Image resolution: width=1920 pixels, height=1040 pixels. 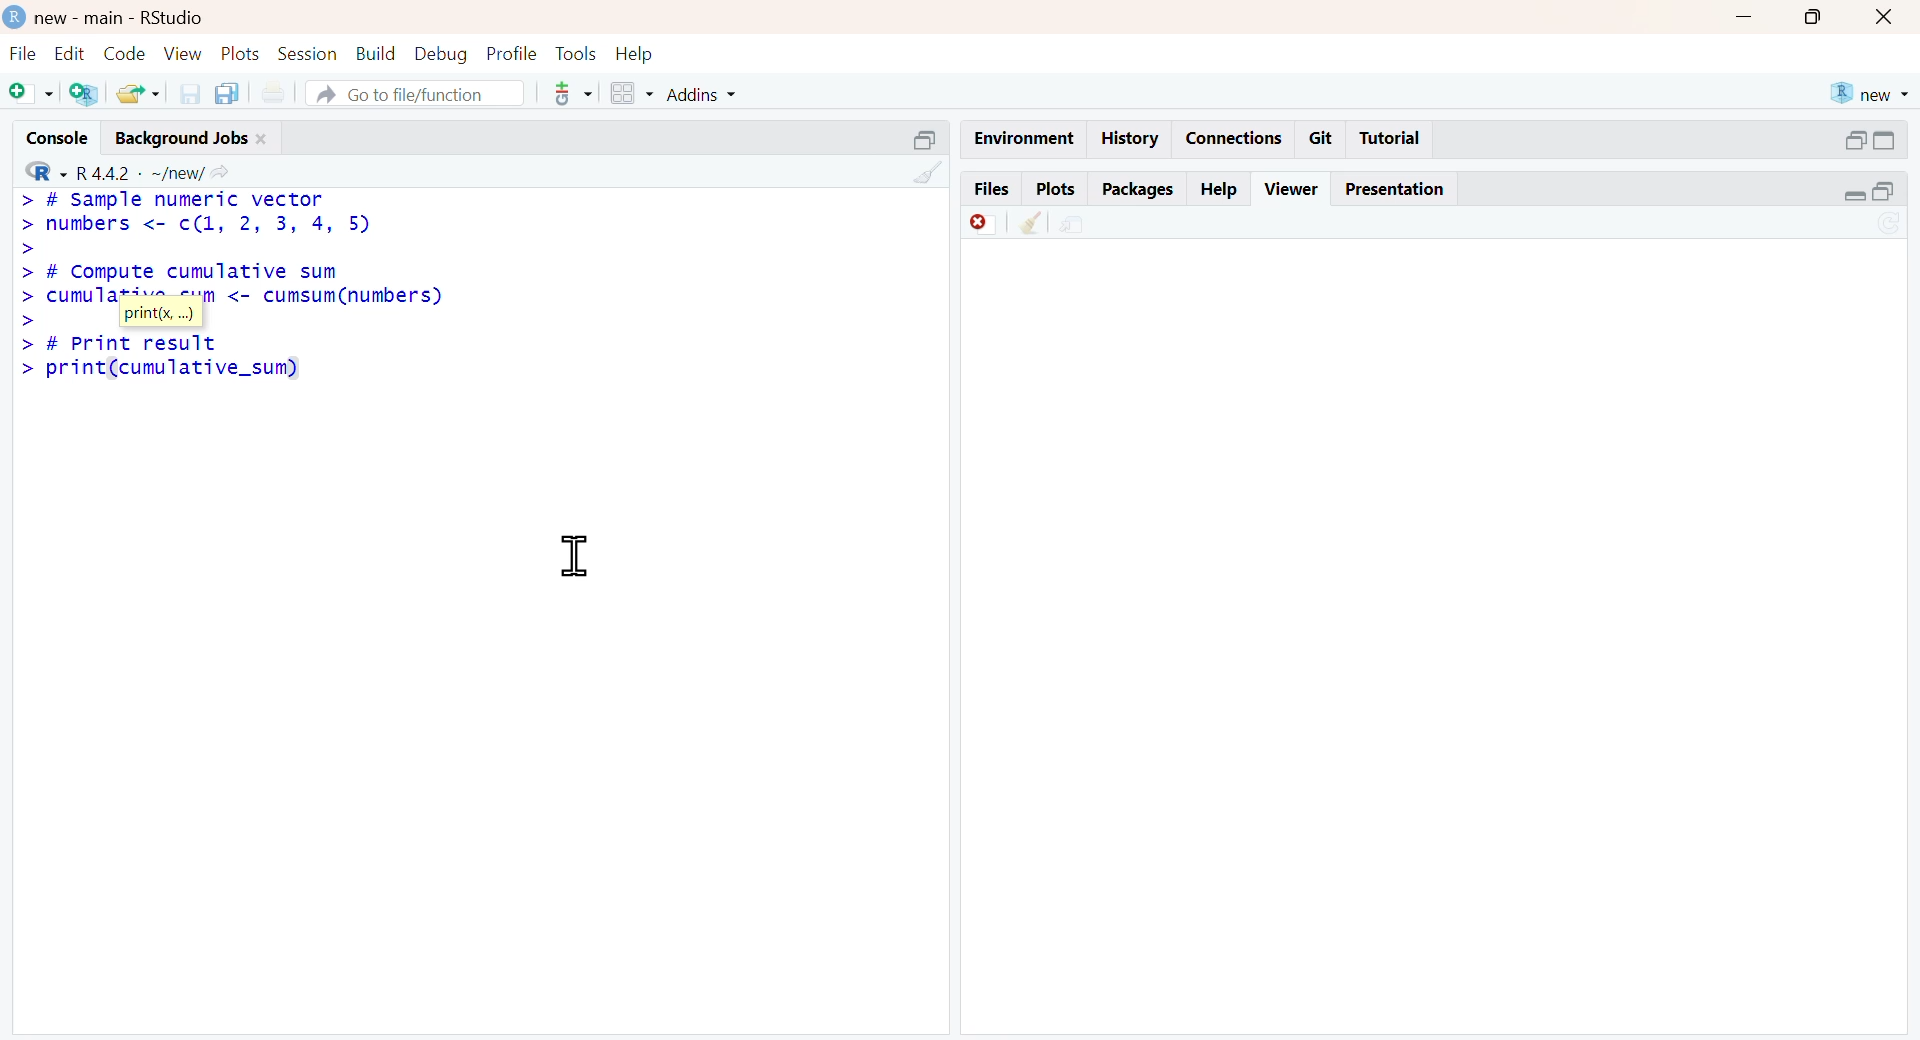 What do you see at coordinates (262, 140) in the screenshot?
I see `close` at bounding box center [262, 140].